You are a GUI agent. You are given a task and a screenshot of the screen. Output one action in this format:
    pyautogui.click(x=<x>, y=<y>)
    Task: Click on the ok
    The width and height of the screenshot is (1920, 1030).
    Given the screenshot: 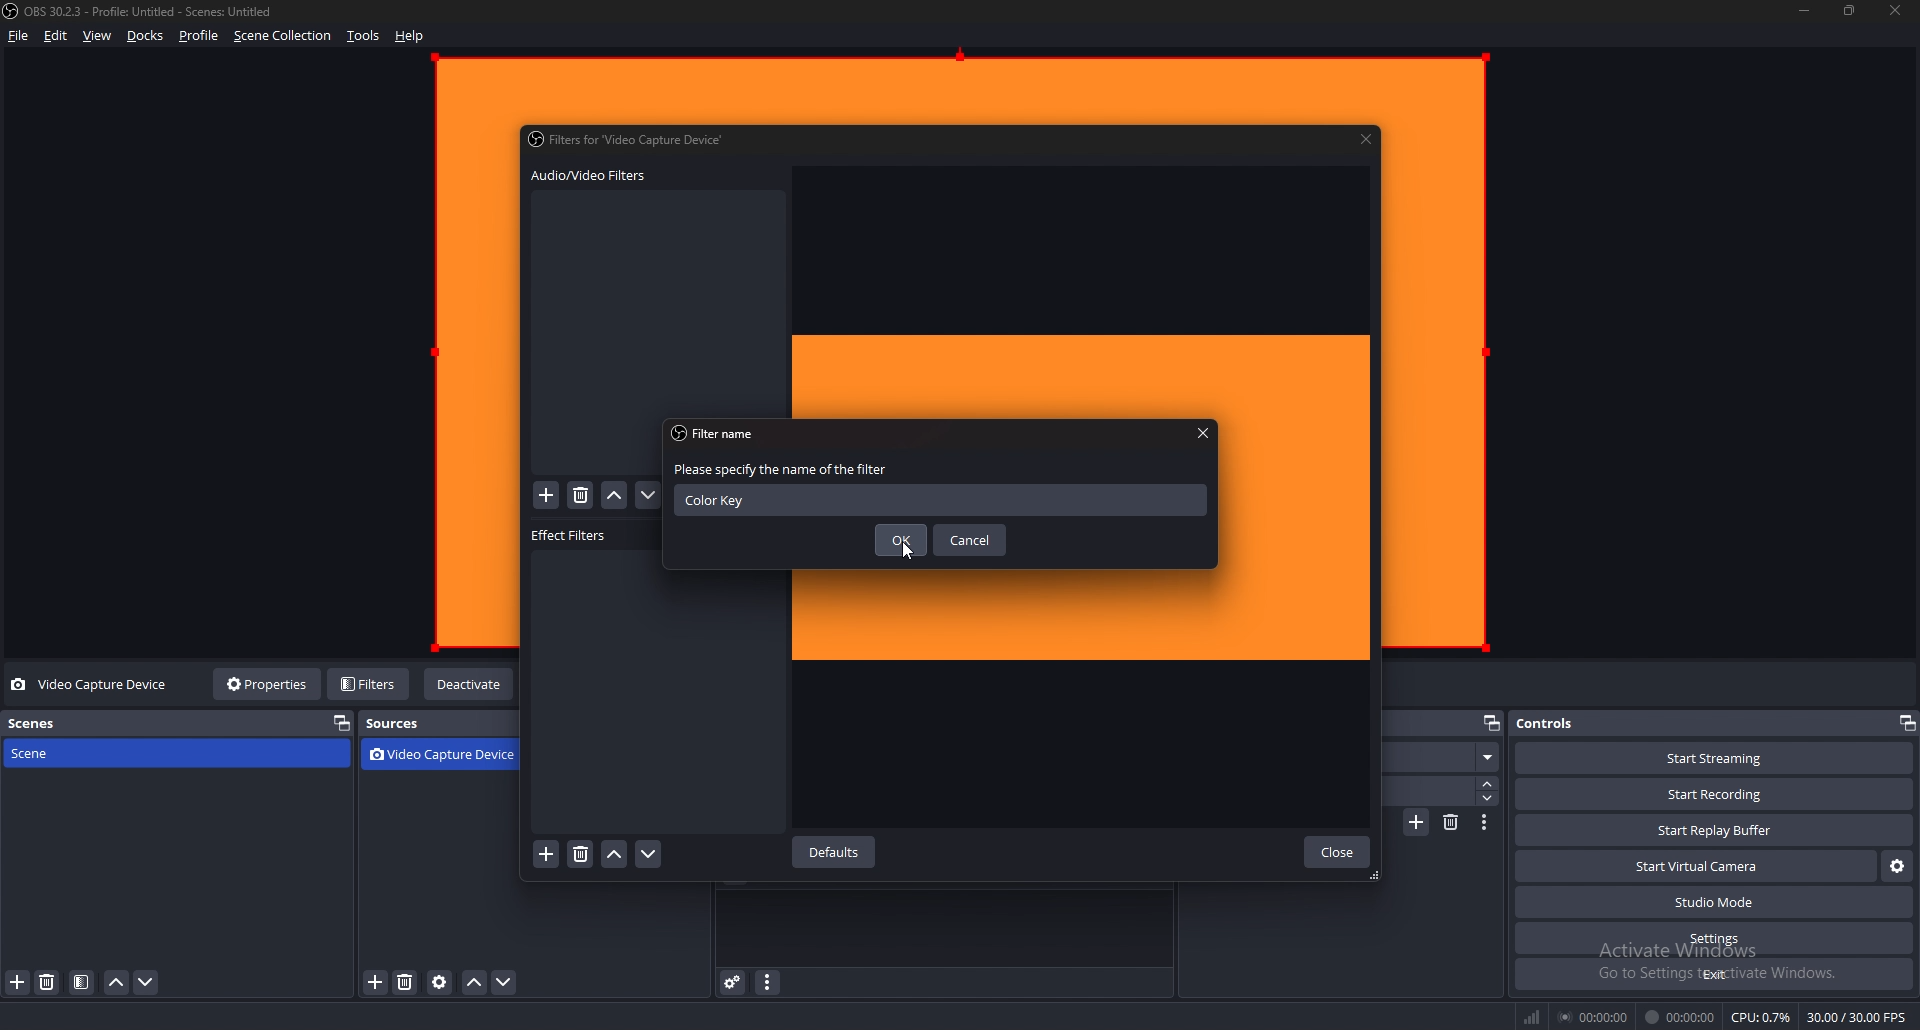 What is the action you would take?
    pyautogui.click(x=900, y=539)
    